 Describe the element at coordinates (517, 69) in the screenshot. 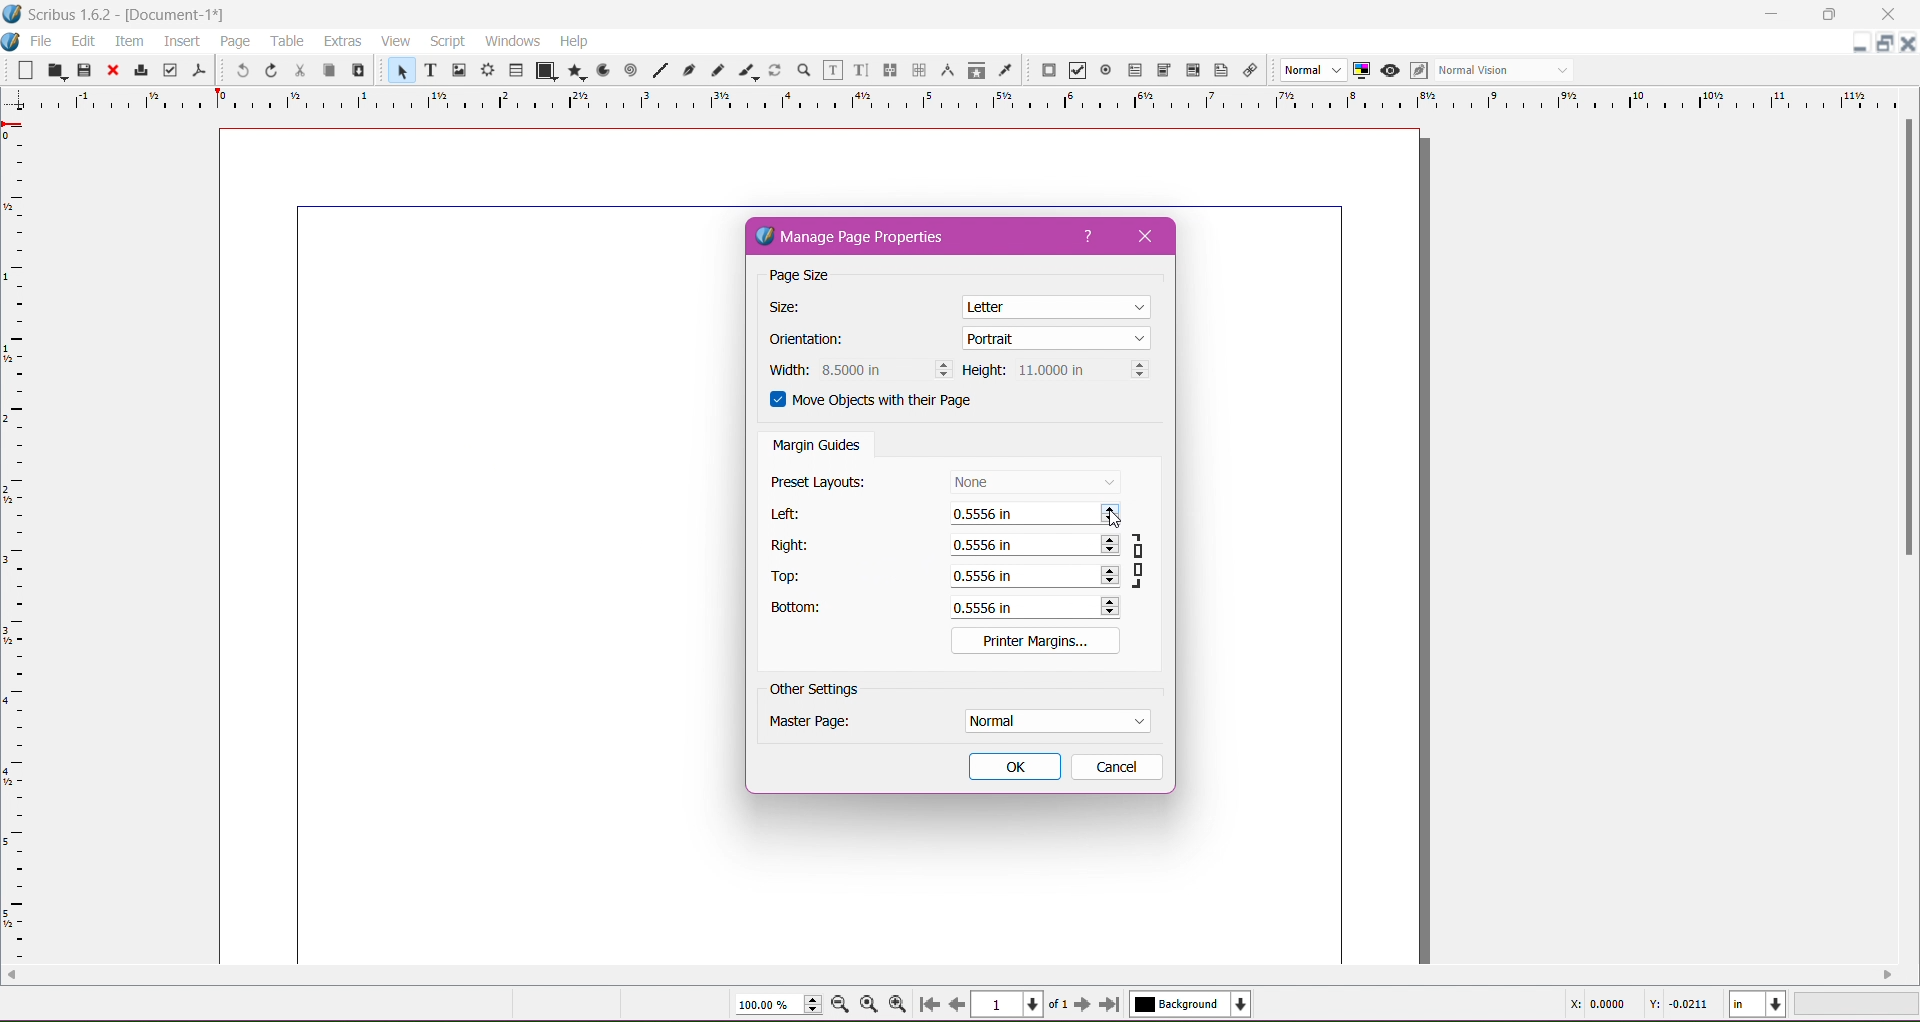

I see `Table` at that location.